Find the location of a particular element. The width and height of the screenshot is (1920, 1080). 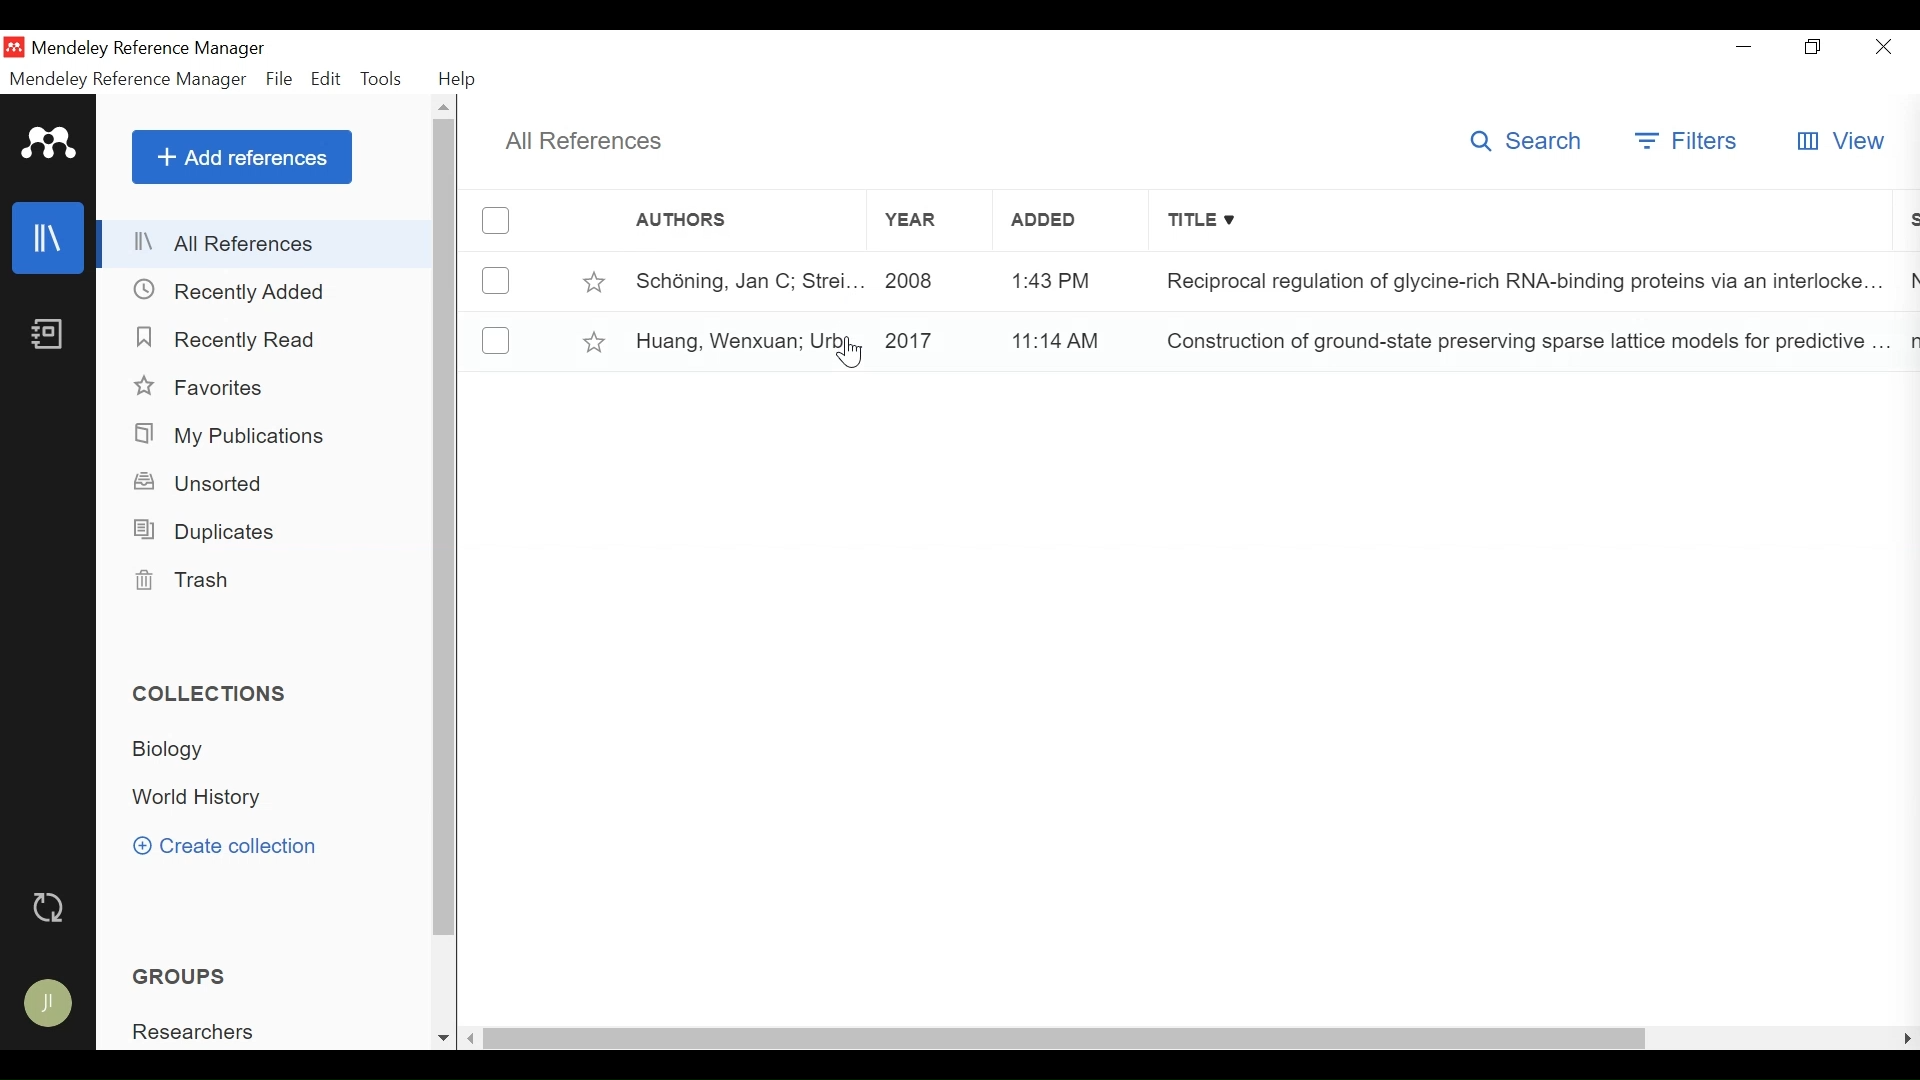

Duplicates is located at coordinates (202, 532).